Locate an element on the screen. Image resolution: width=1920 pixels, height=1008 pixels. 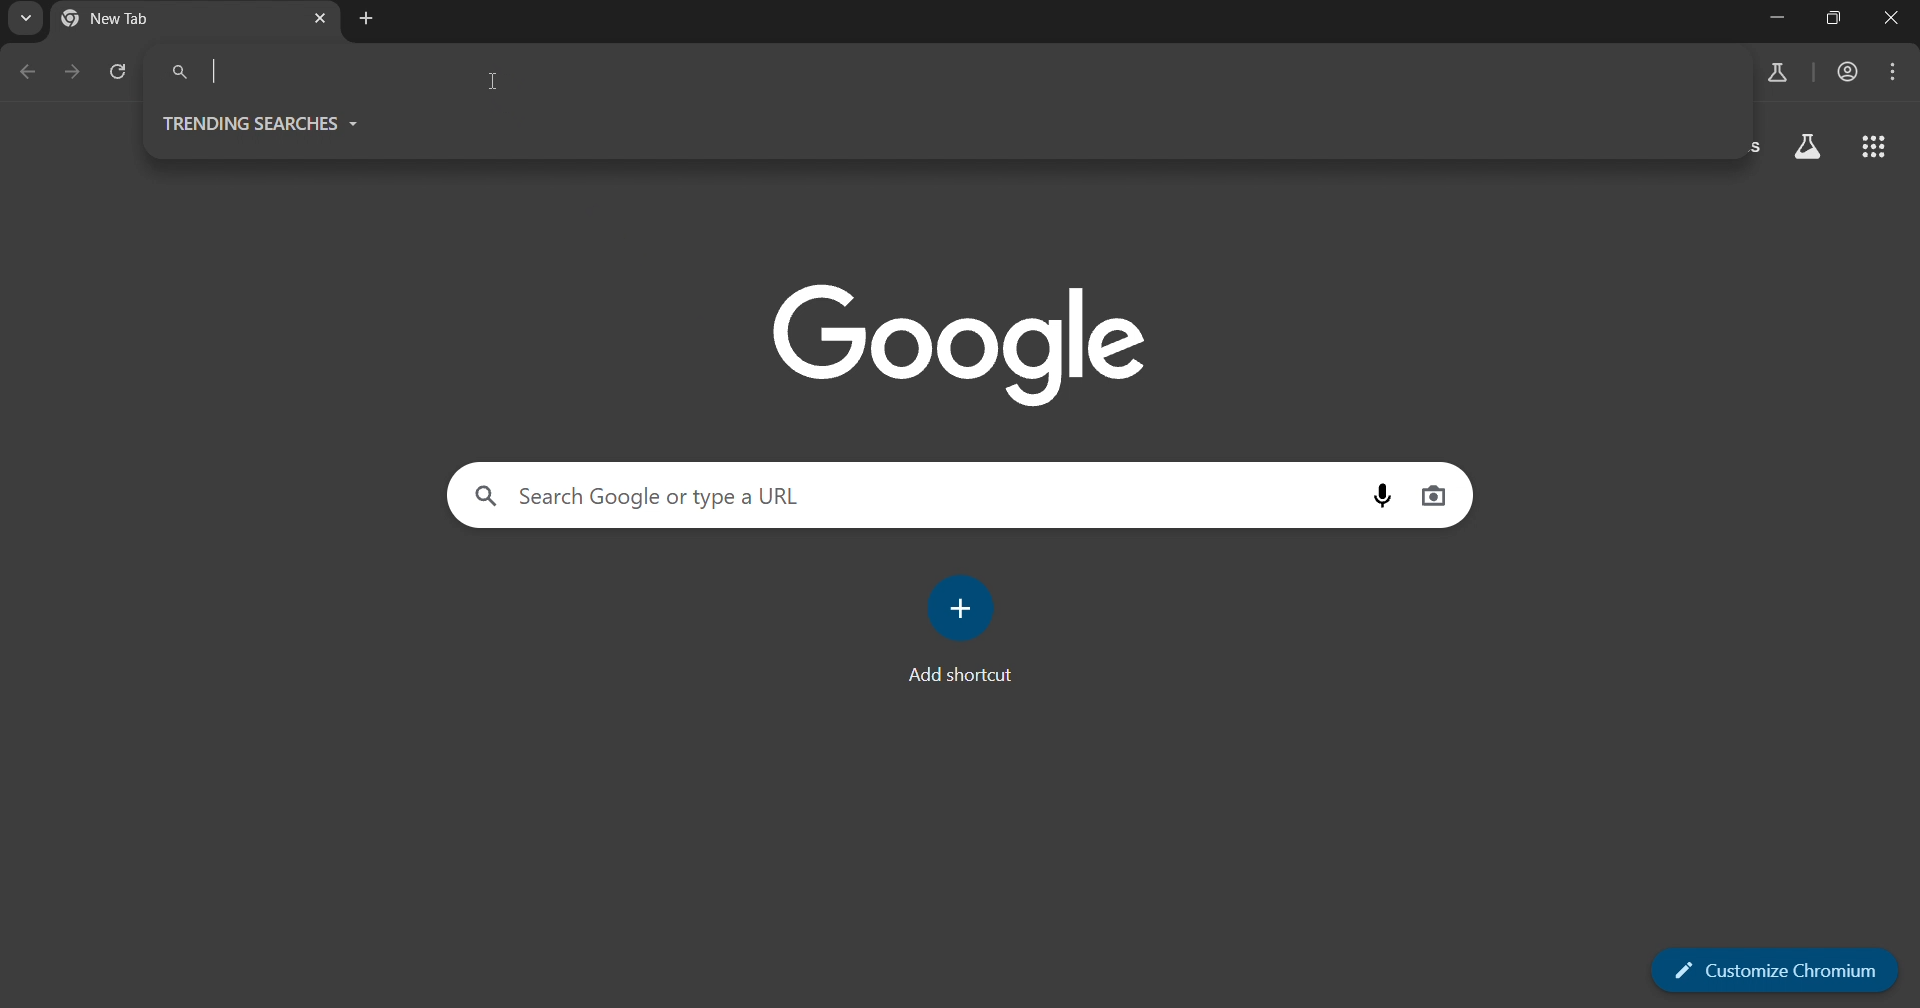
search tab is located at coordinates (21, 22).